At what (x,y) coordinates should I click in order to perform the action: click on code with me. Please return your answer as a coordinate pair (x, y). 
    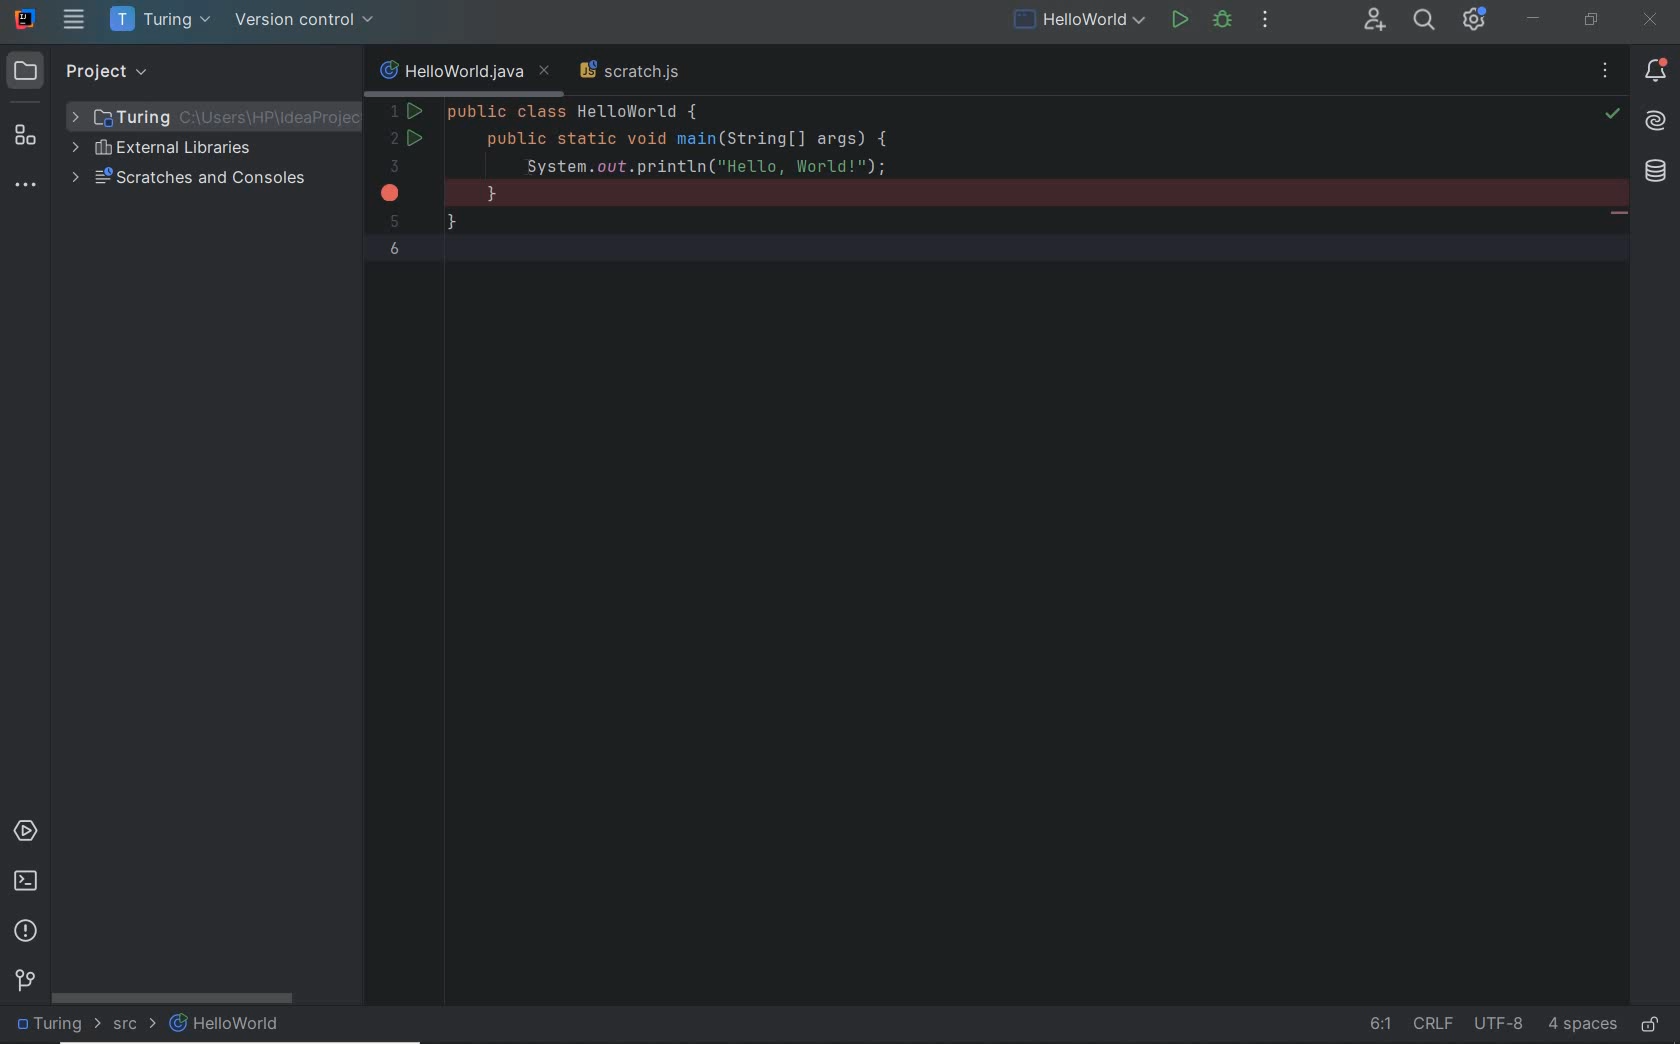
    Looking at the image, I should click on (1377, 21).